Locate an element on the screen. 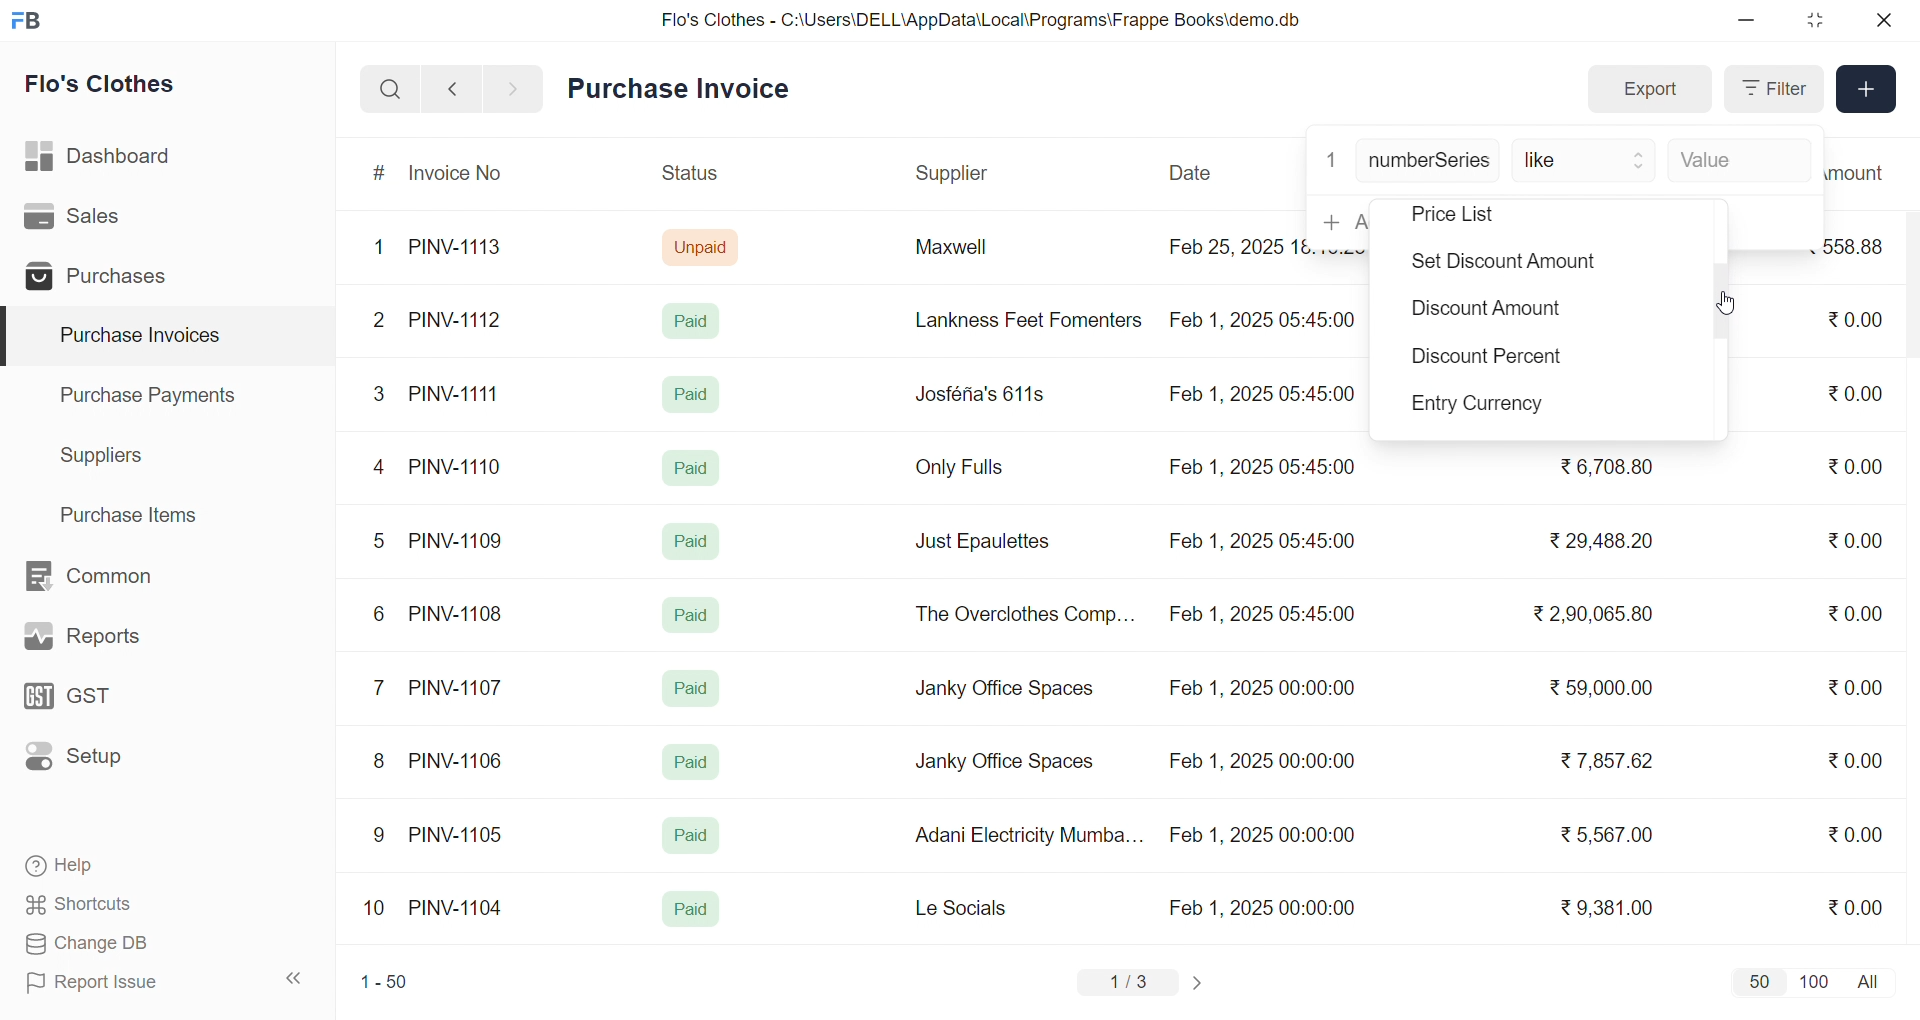 Image resolution: width=1920 pixels, height=1020 pixels. numberSeries is located at coordinates (1429, 162).